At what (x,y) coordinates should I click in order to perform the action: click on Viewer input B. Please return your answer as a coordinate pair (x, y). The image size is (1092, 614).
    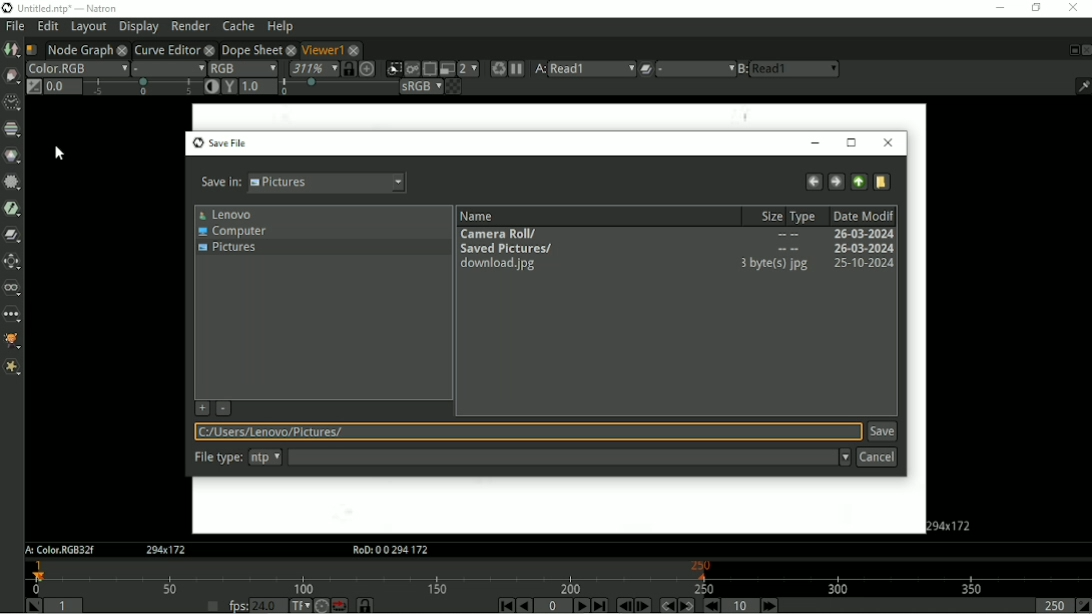
    Looking at the image, I should click on (743, 70).